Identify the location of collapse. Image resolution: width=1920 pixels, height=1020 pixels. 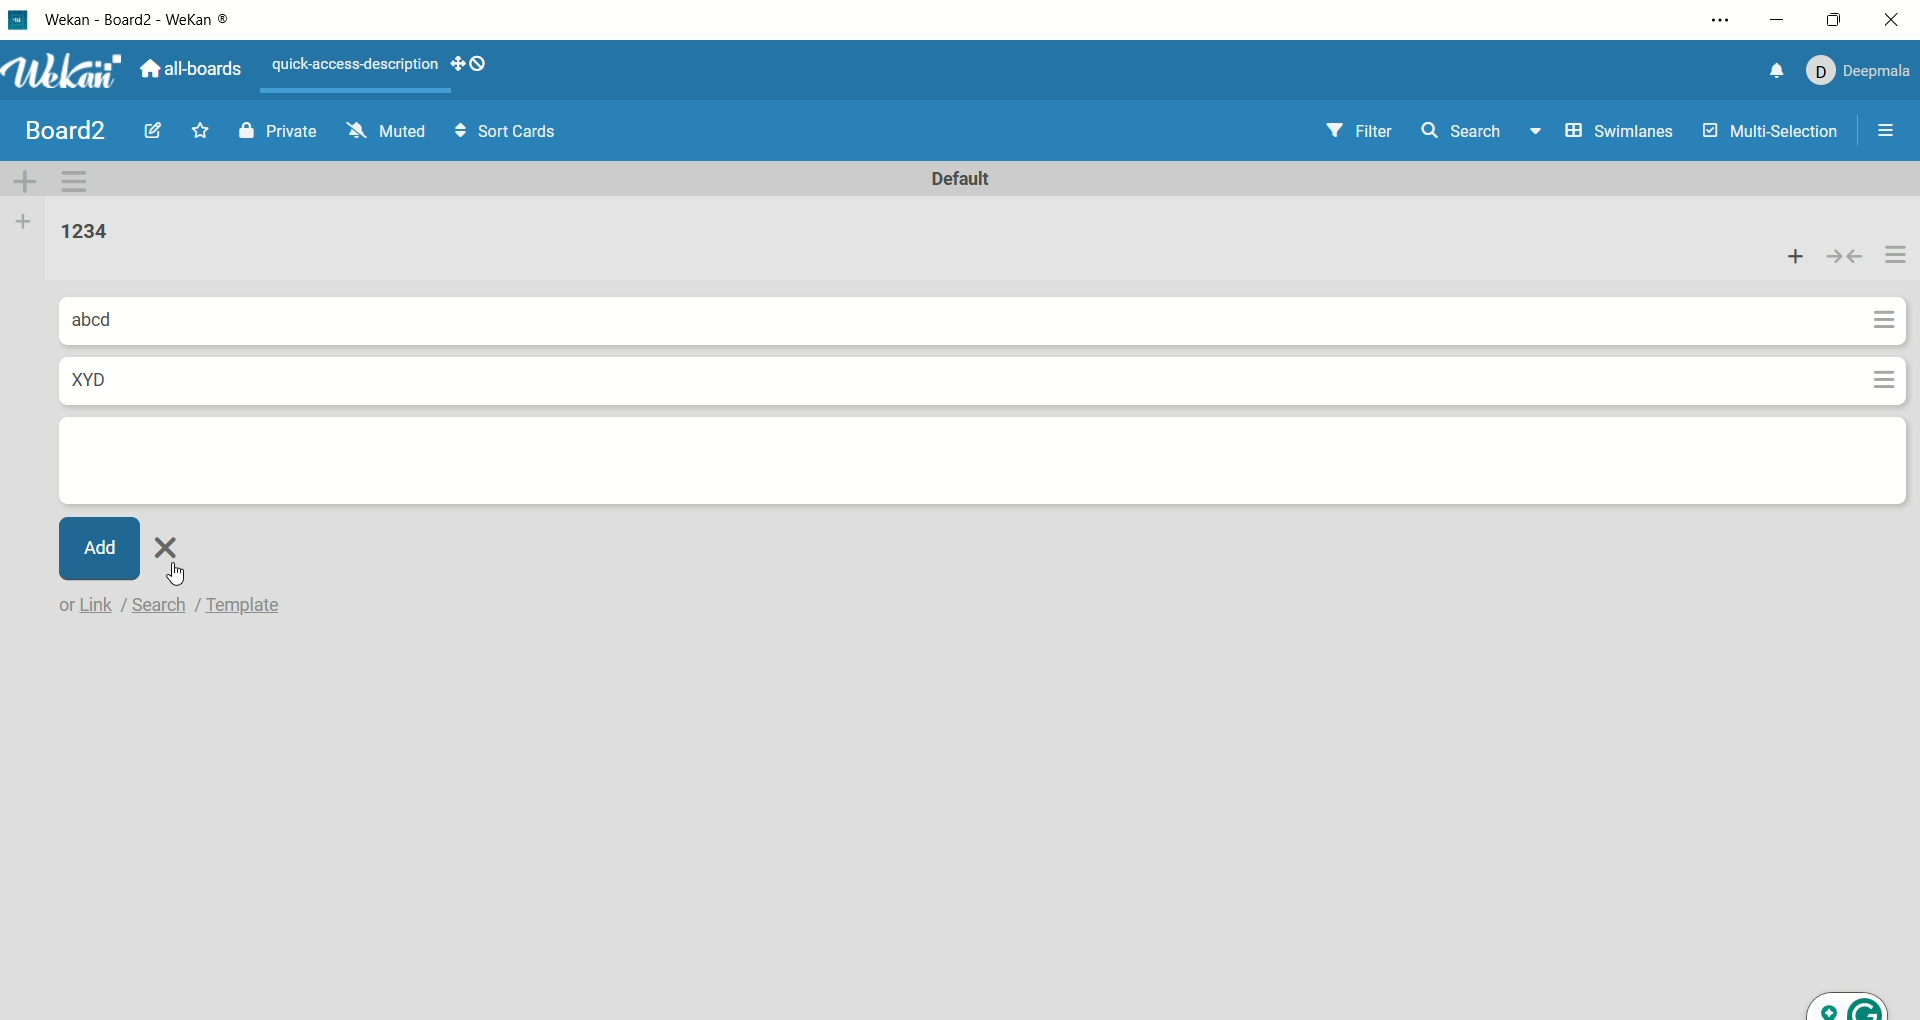
(1847, 257).